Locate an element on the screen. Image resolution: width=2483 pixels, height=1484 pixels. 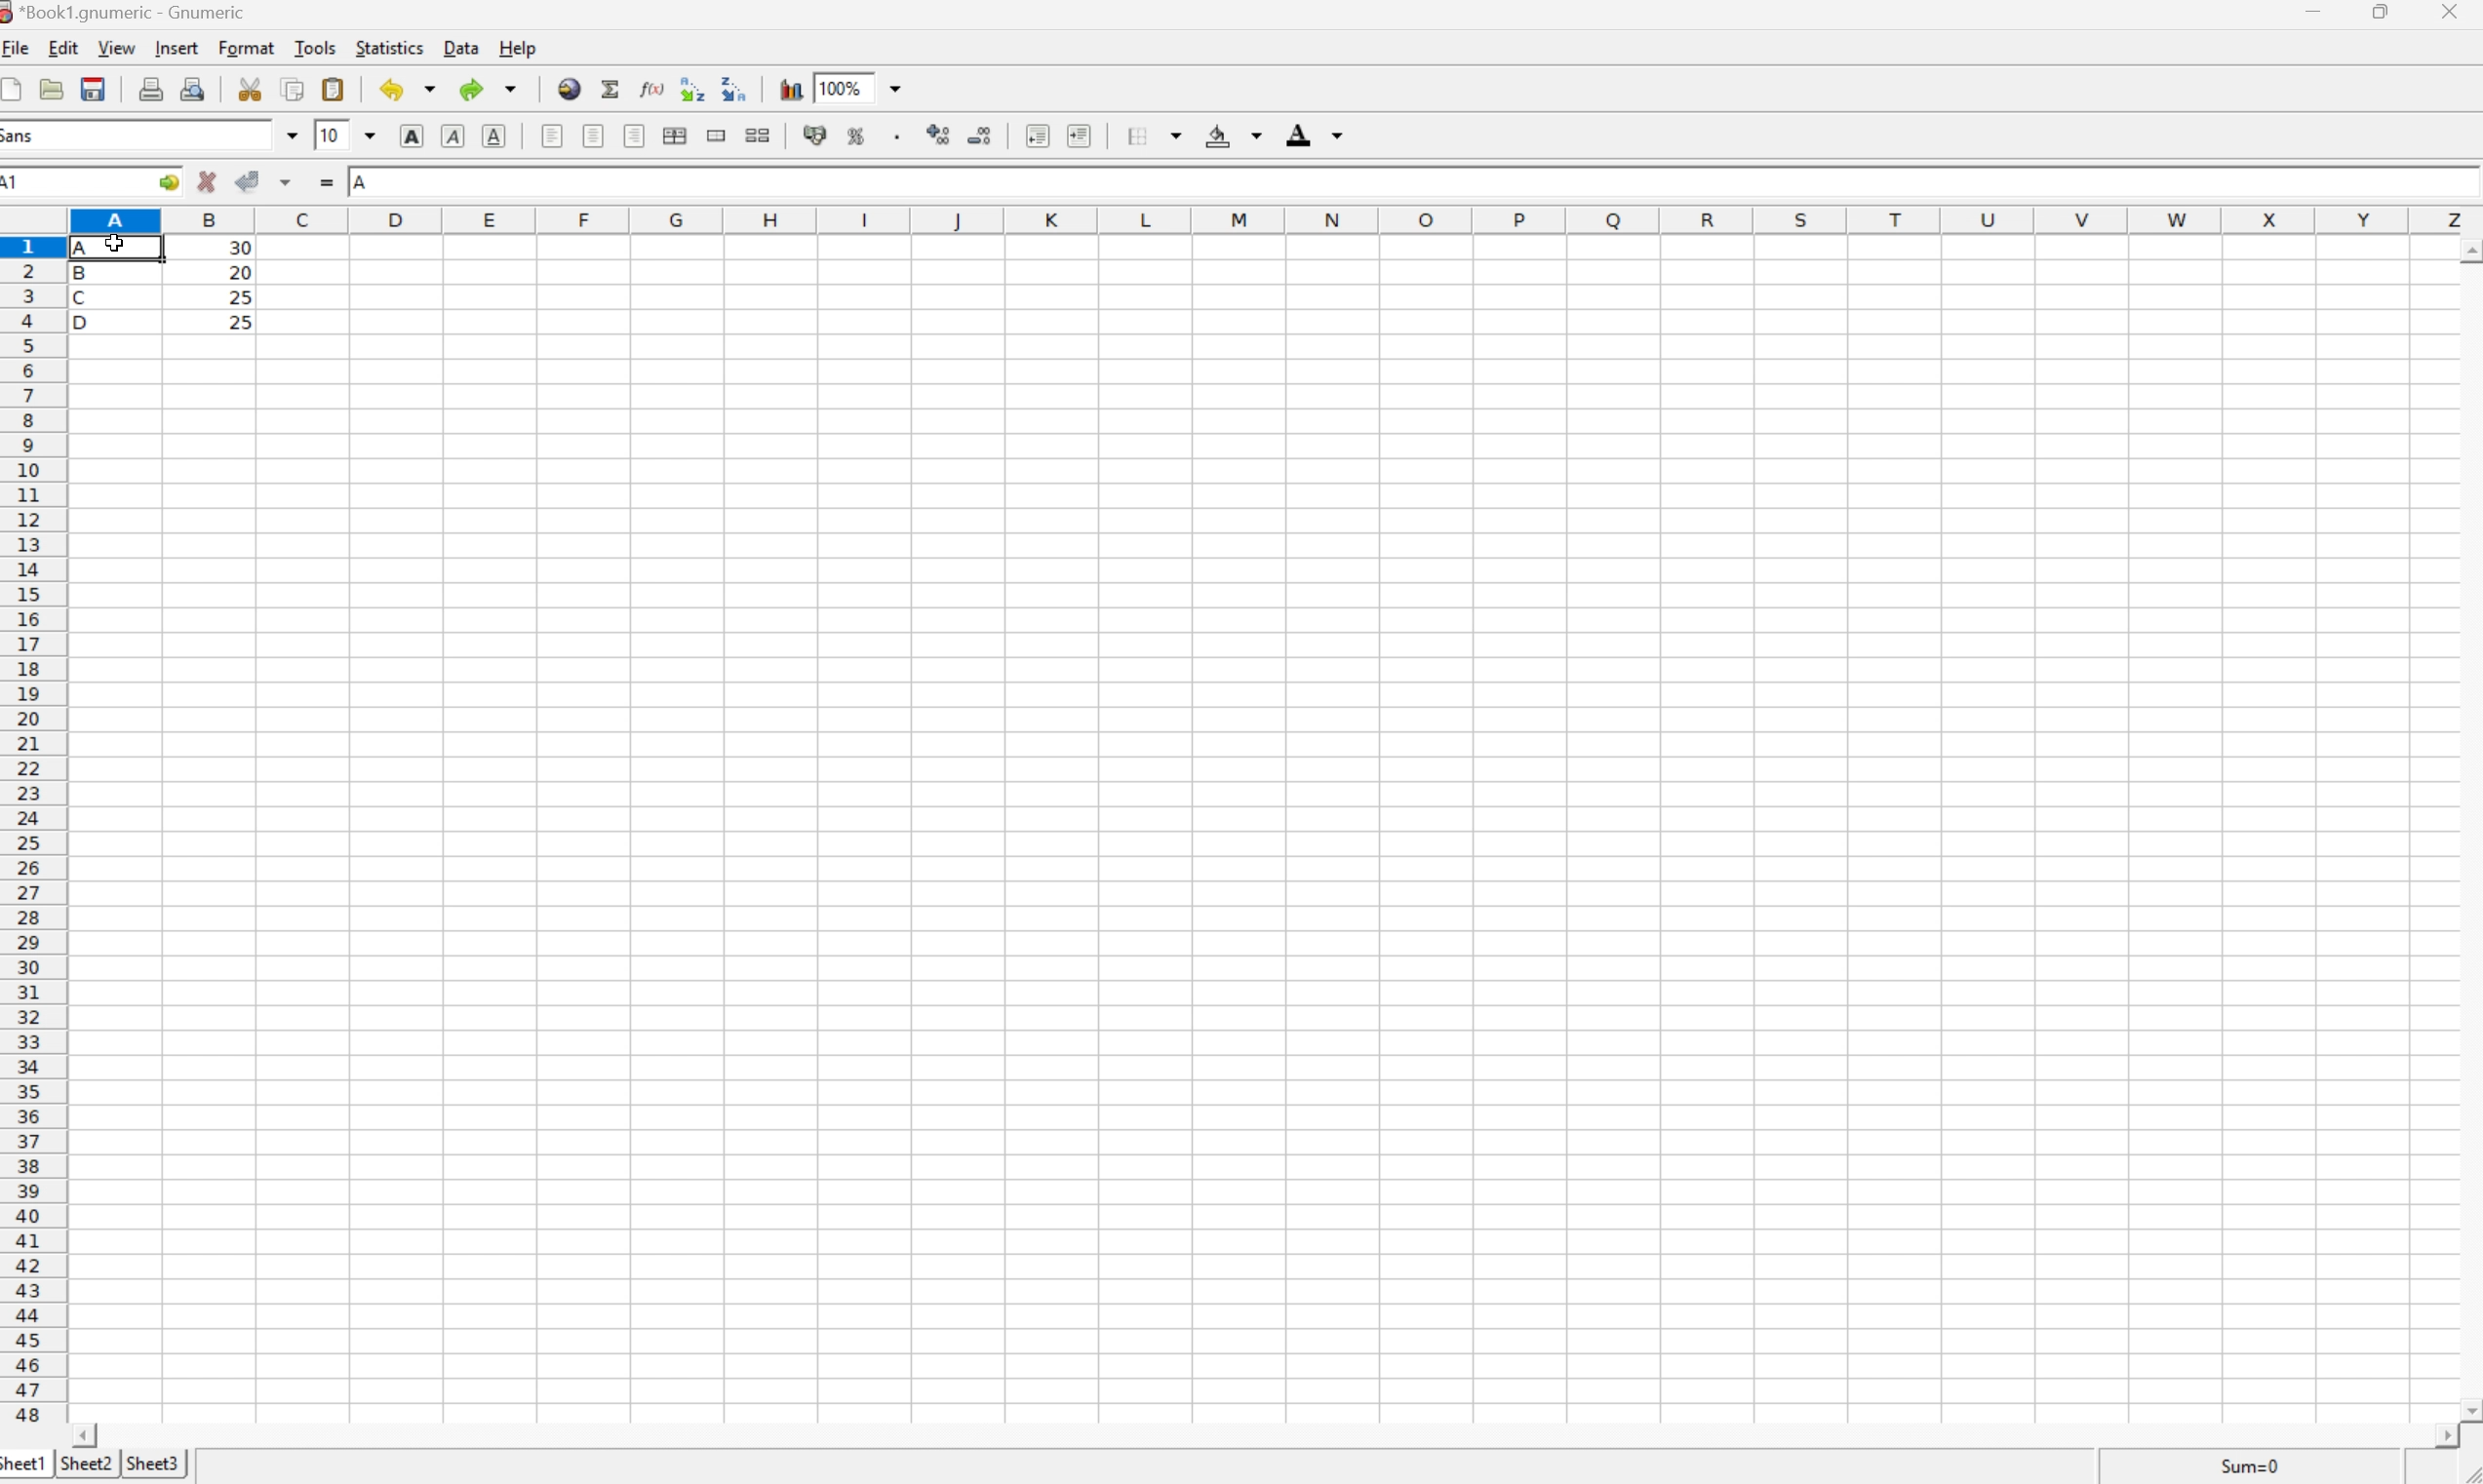
Drop Down is located at coordinates (289, 135).